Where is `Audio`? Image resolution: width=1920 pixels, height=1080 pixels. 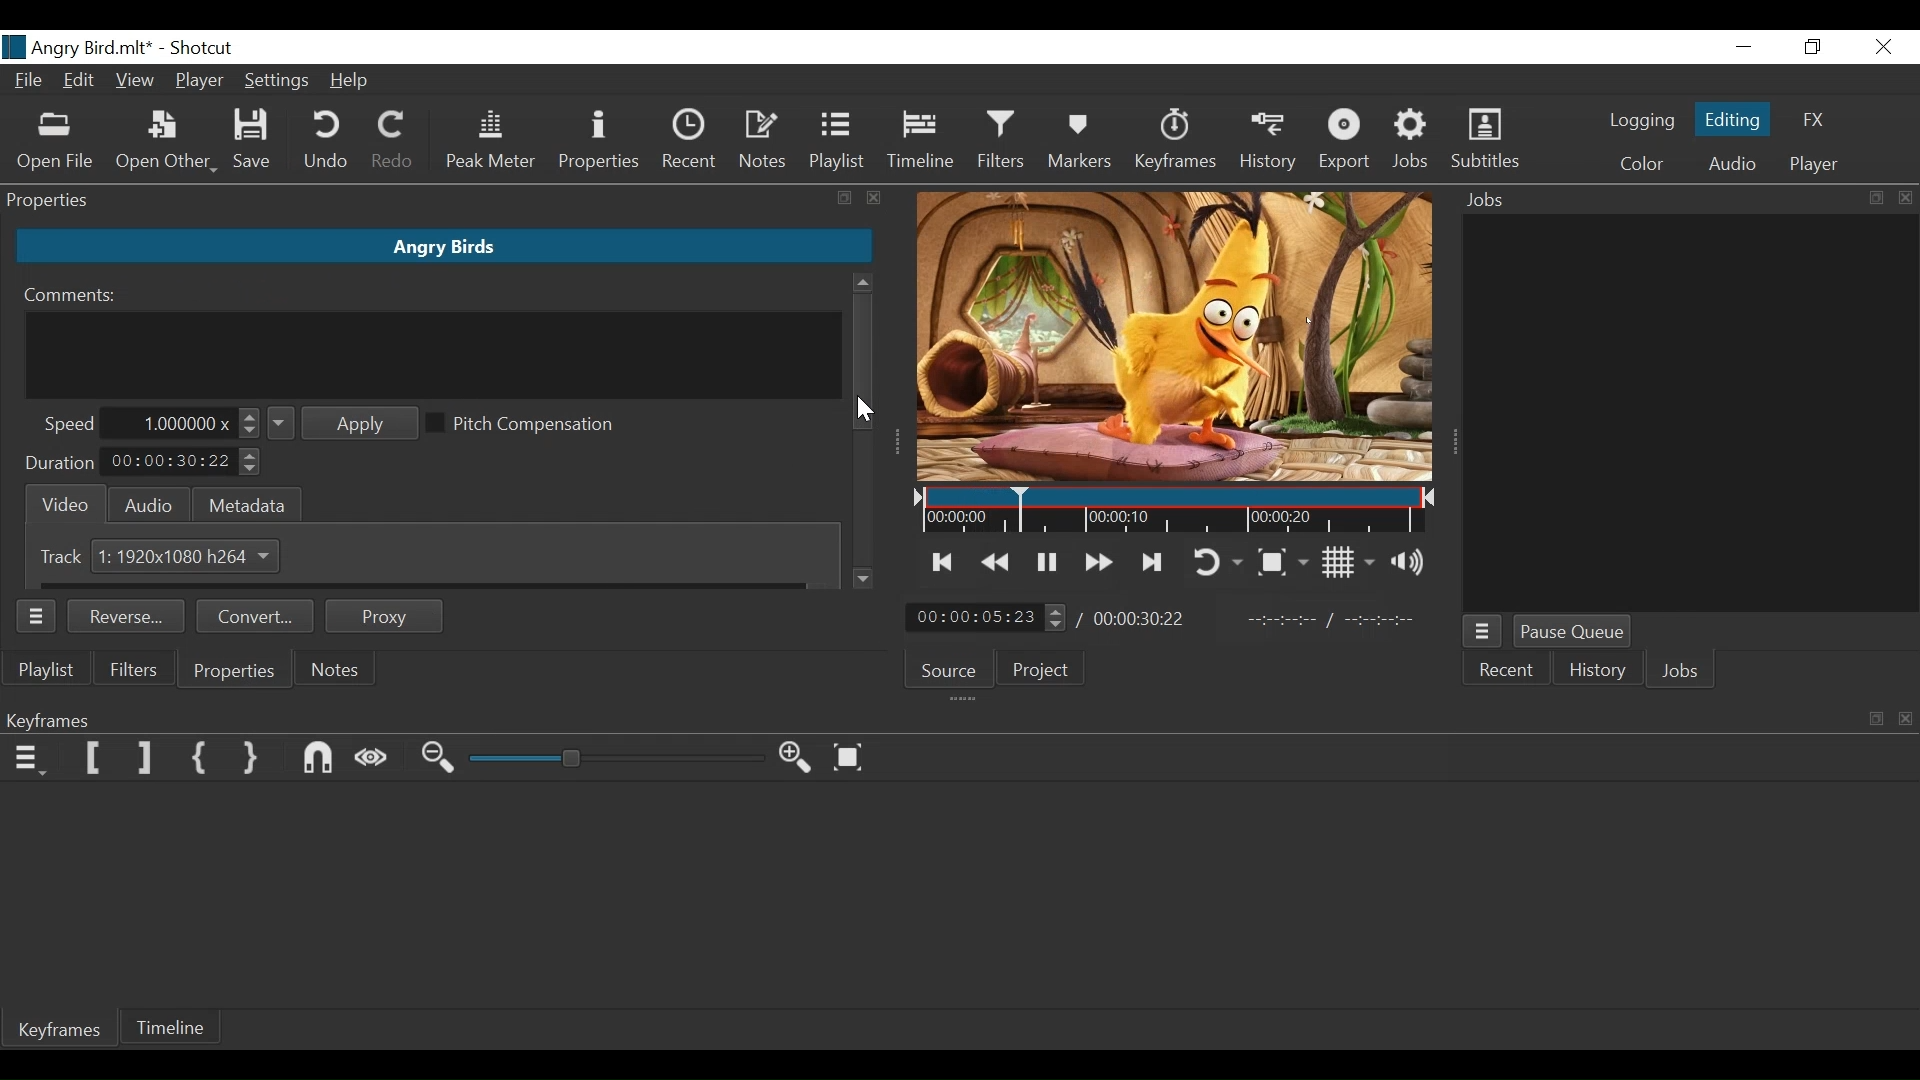
Audio is located at coordinates (1729, 164).